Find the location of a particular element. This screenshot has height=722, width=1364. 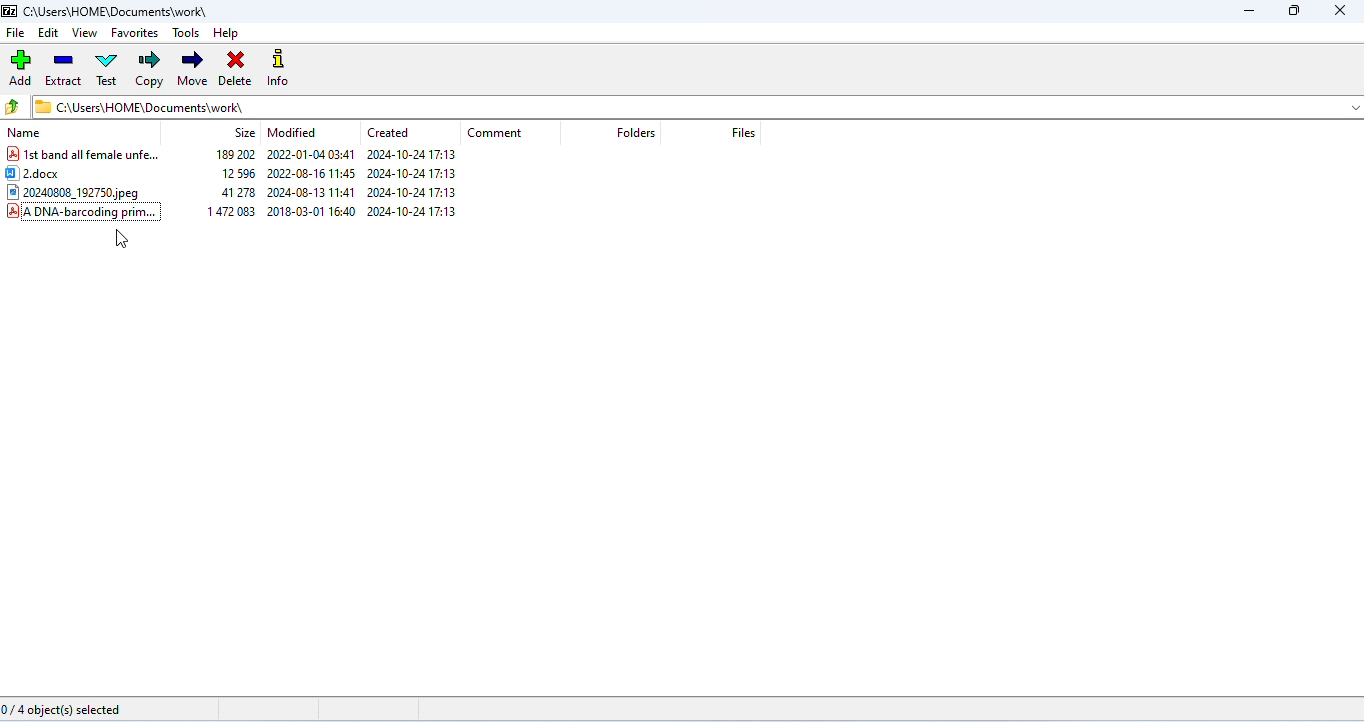

name is located at coordinates (26, 134).